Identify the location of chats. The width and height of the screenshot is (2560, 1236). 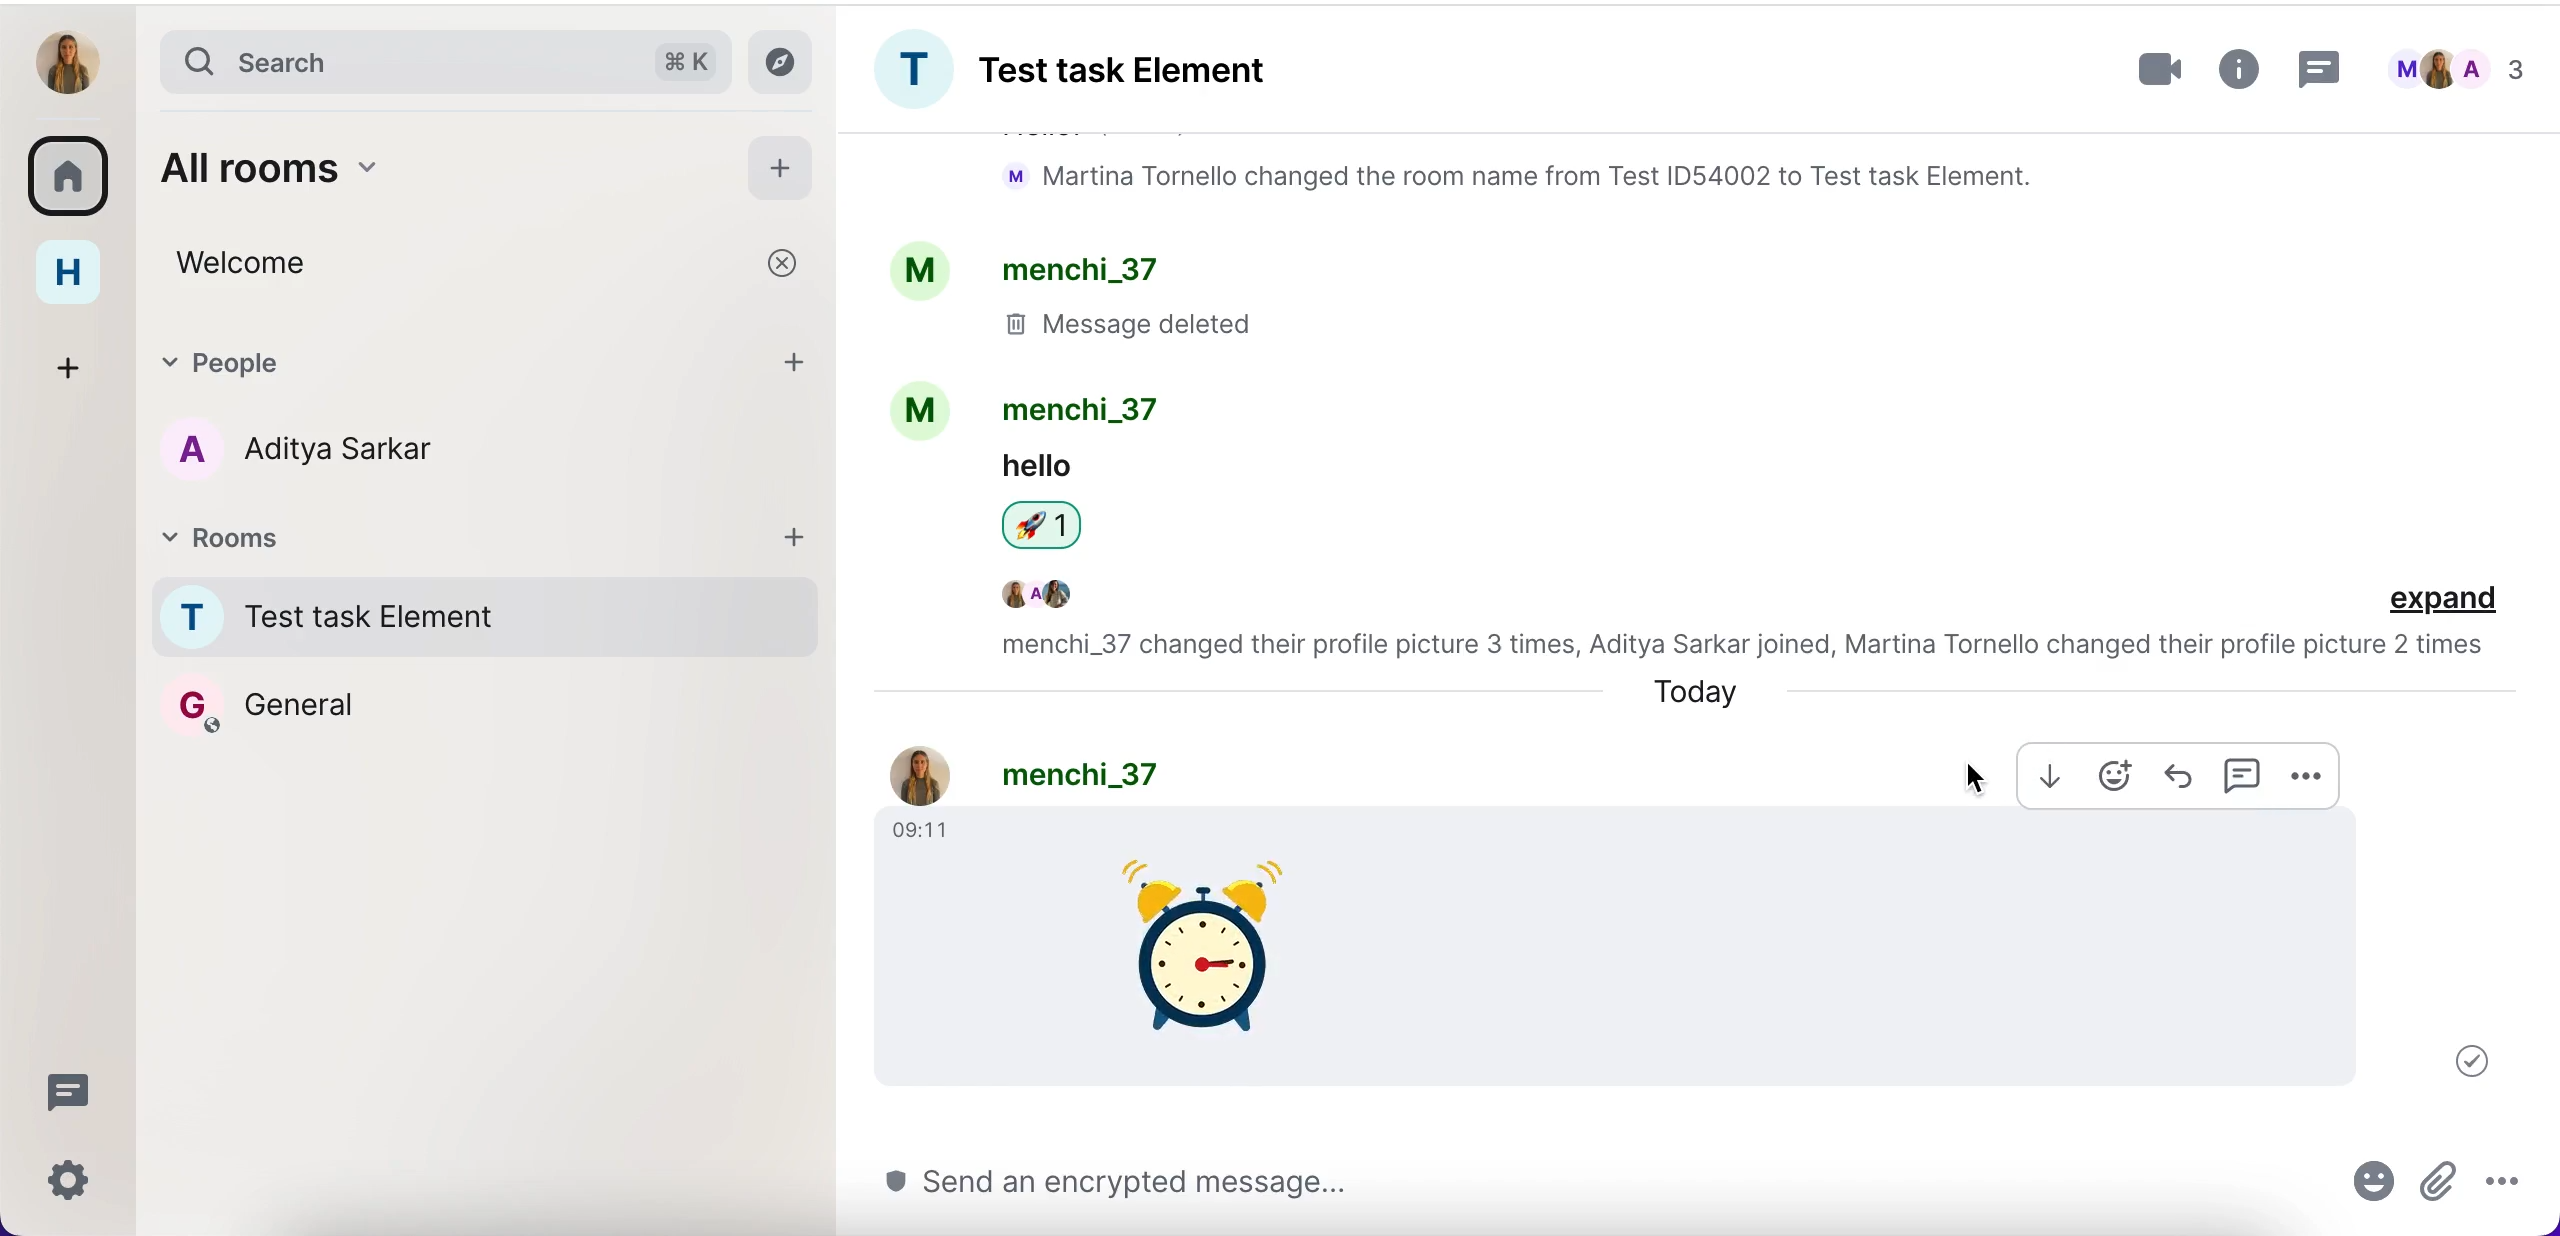
(2467, 66).